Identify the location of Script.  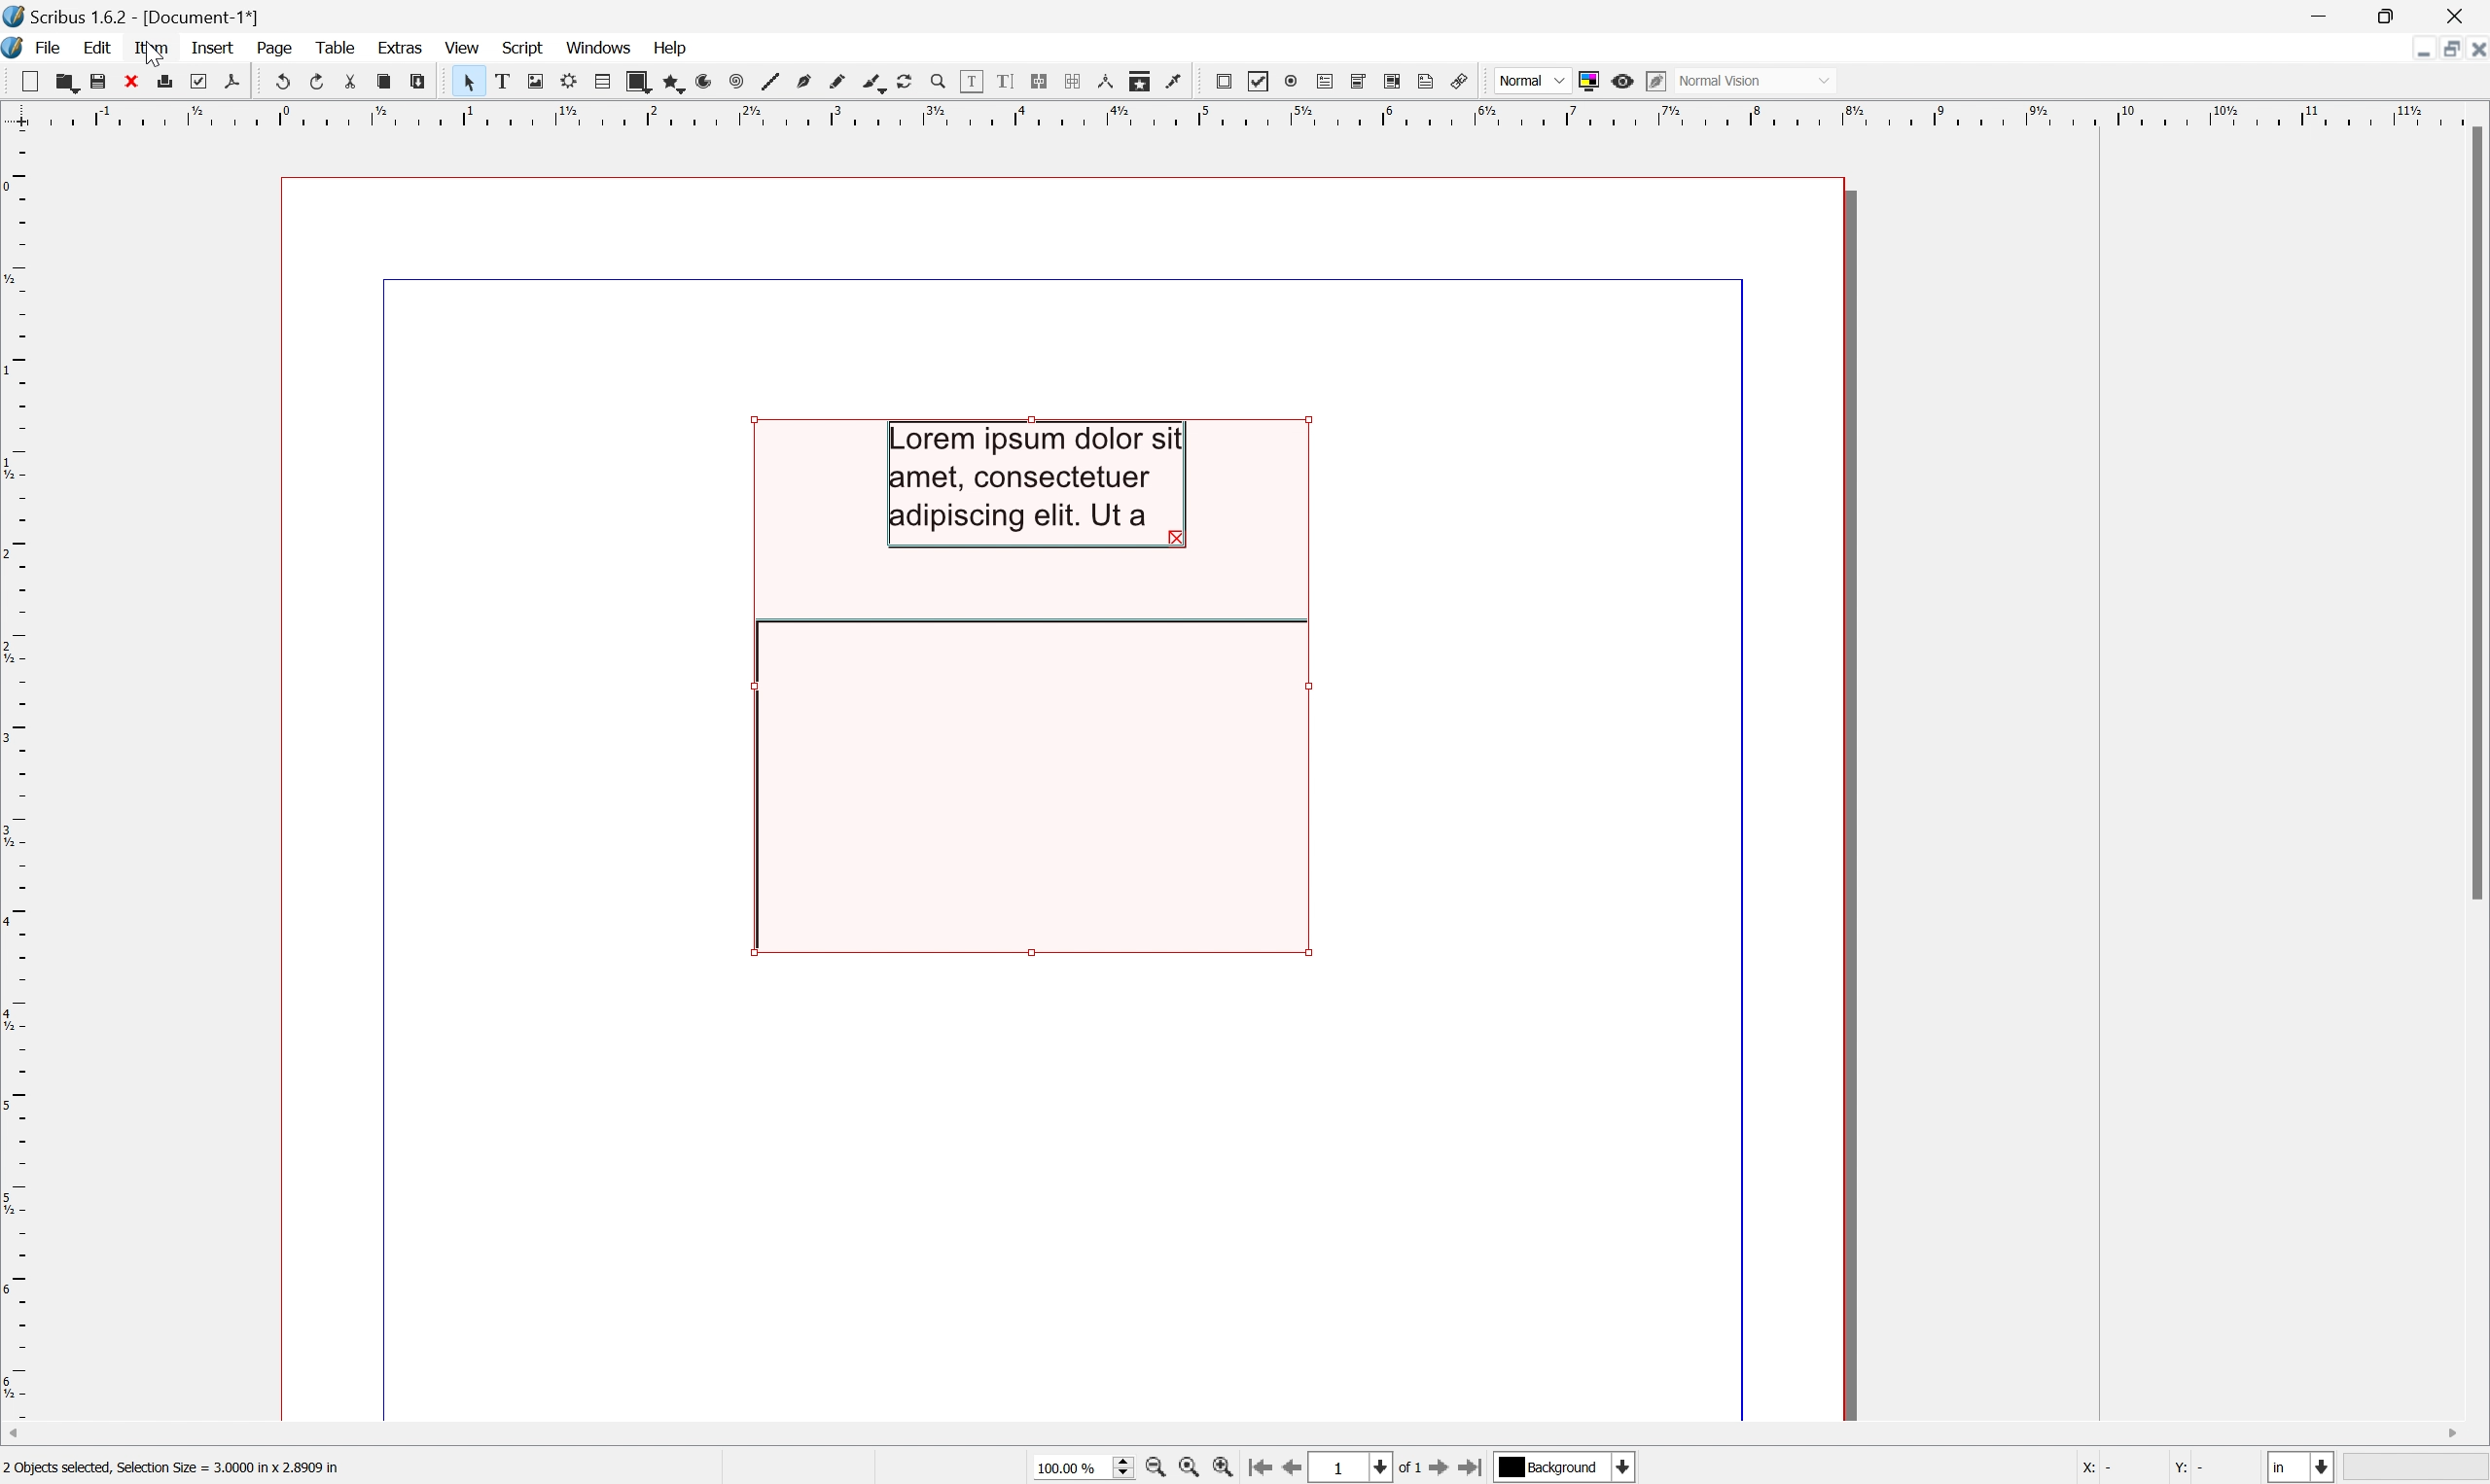
(523, 45).